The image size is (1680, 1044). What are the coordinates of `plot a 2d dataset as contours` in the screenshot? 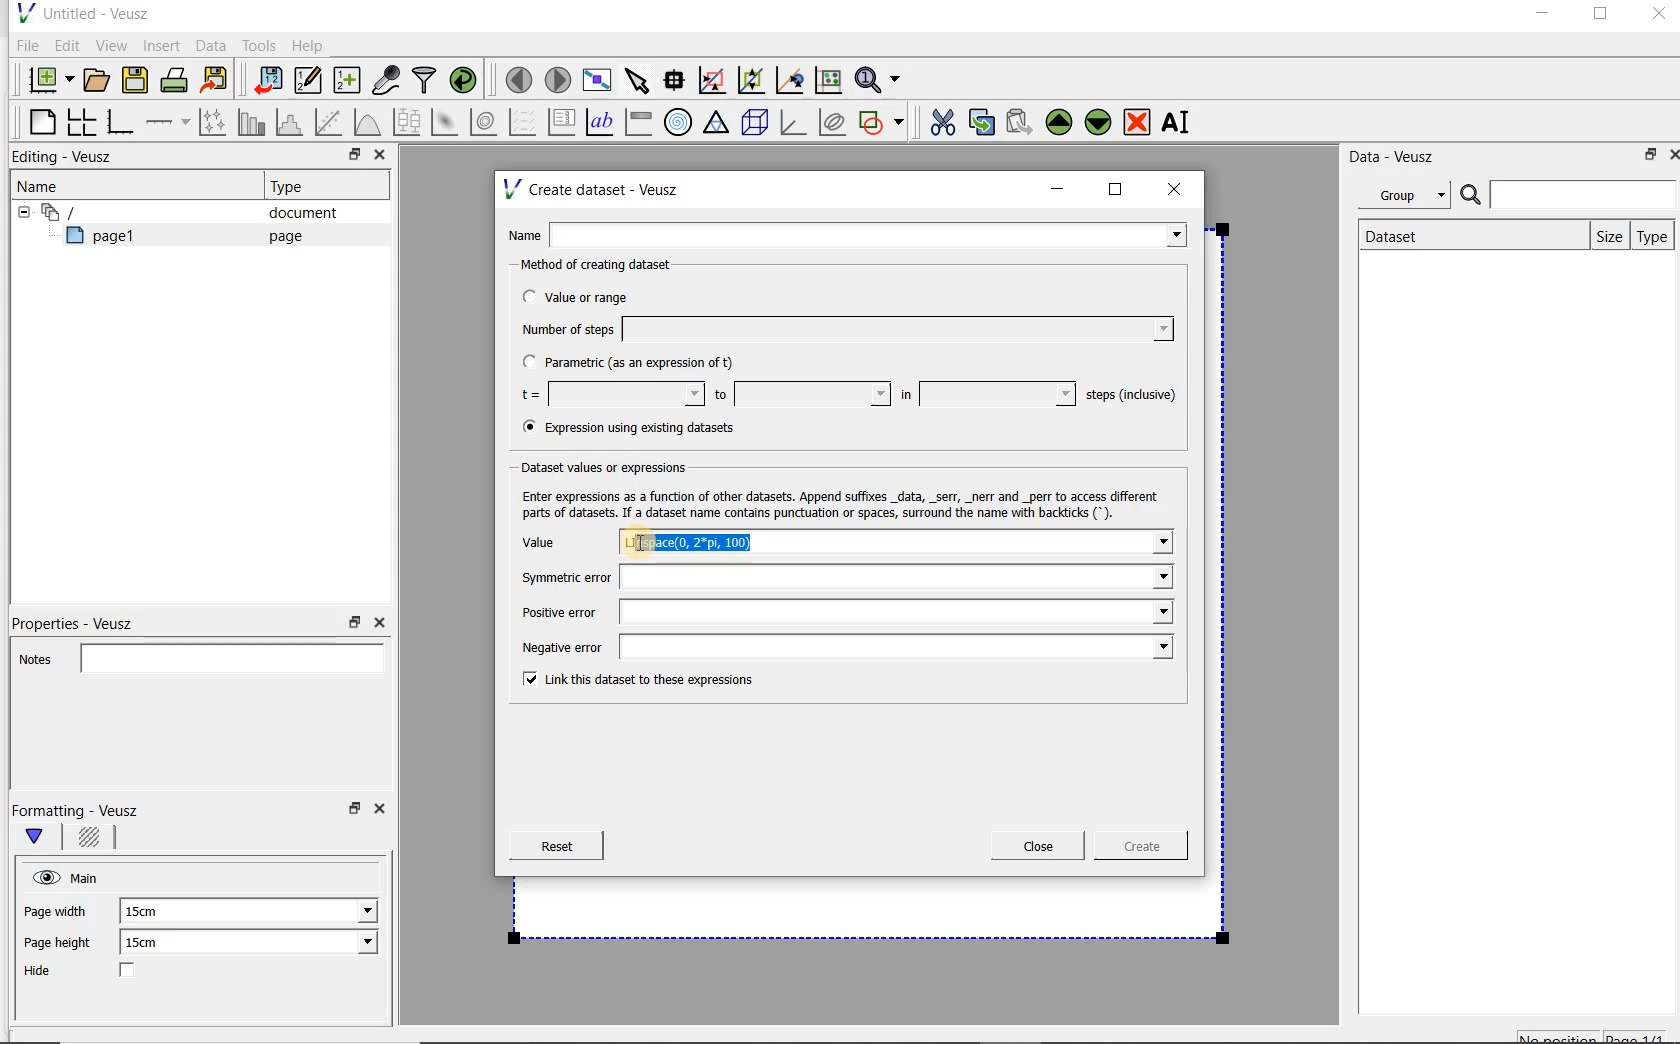 It's located at (485, 122).